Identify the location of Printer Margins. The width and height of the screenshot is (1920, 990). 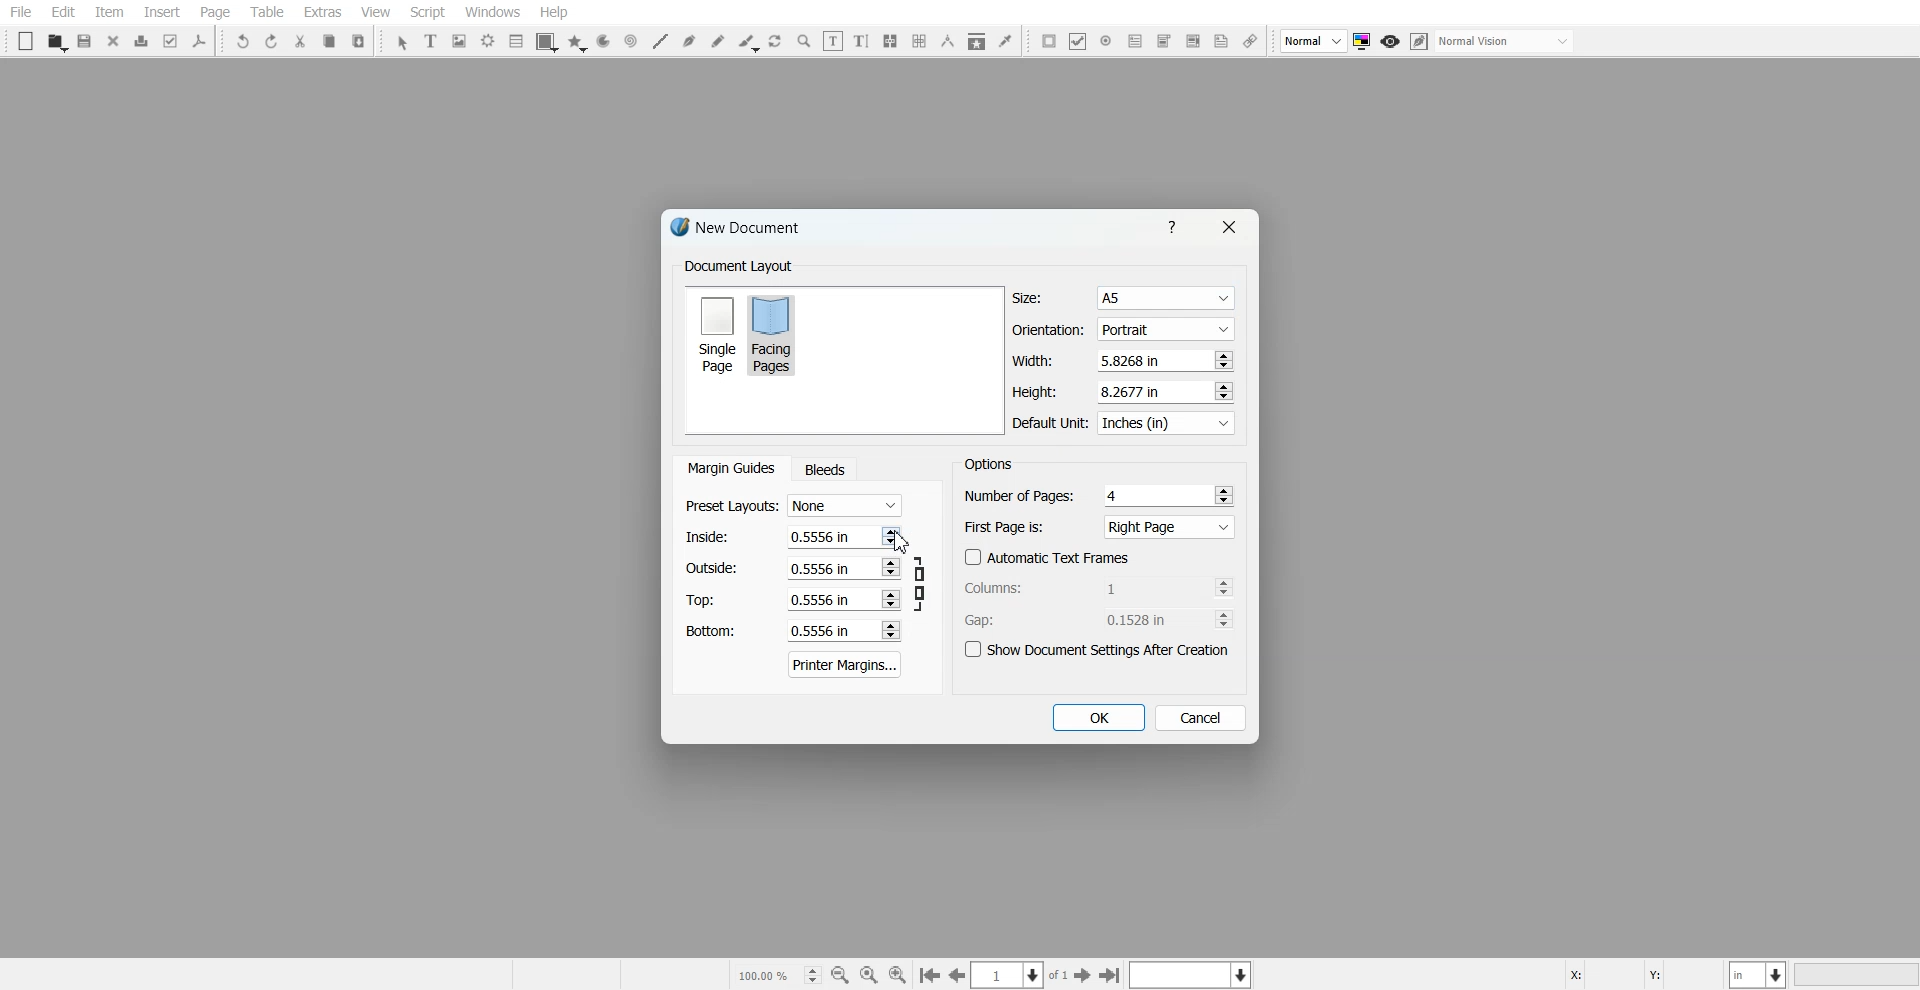
(846, 664).